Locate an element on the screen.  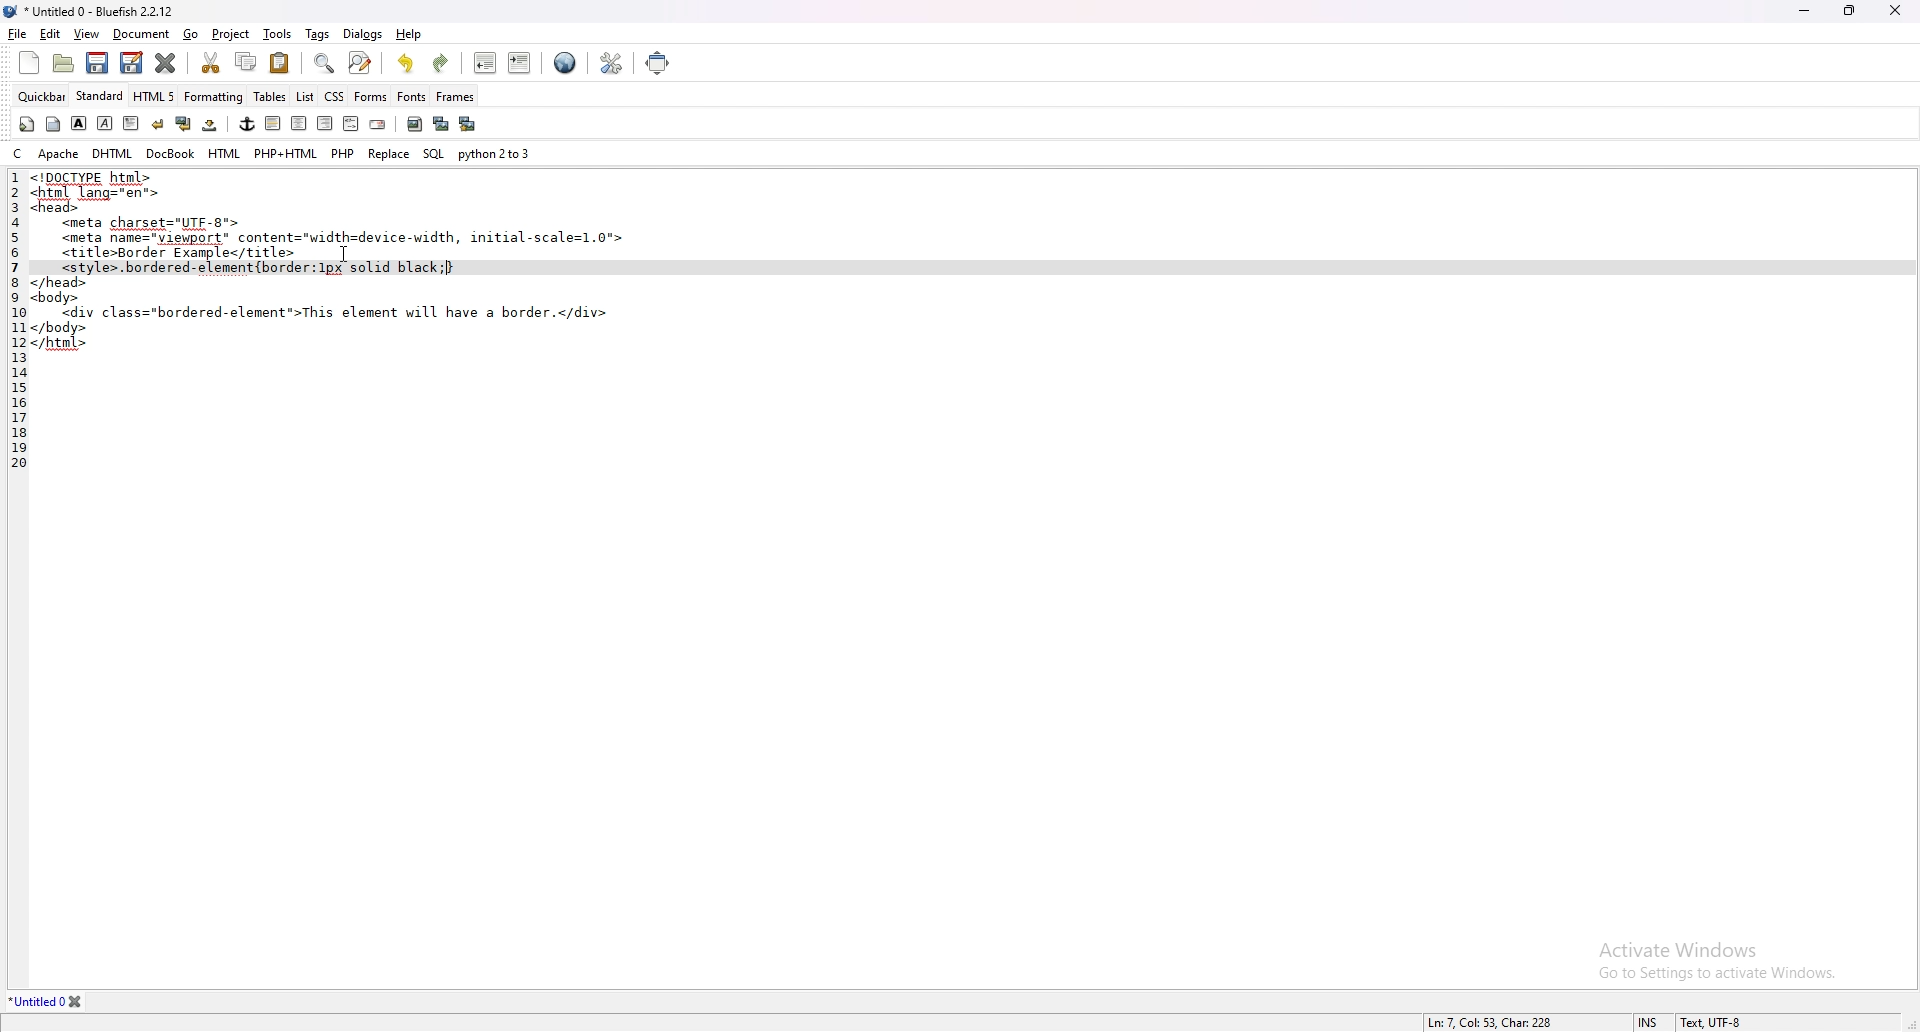
insert thumbnail is located at coordinates (441, 124).